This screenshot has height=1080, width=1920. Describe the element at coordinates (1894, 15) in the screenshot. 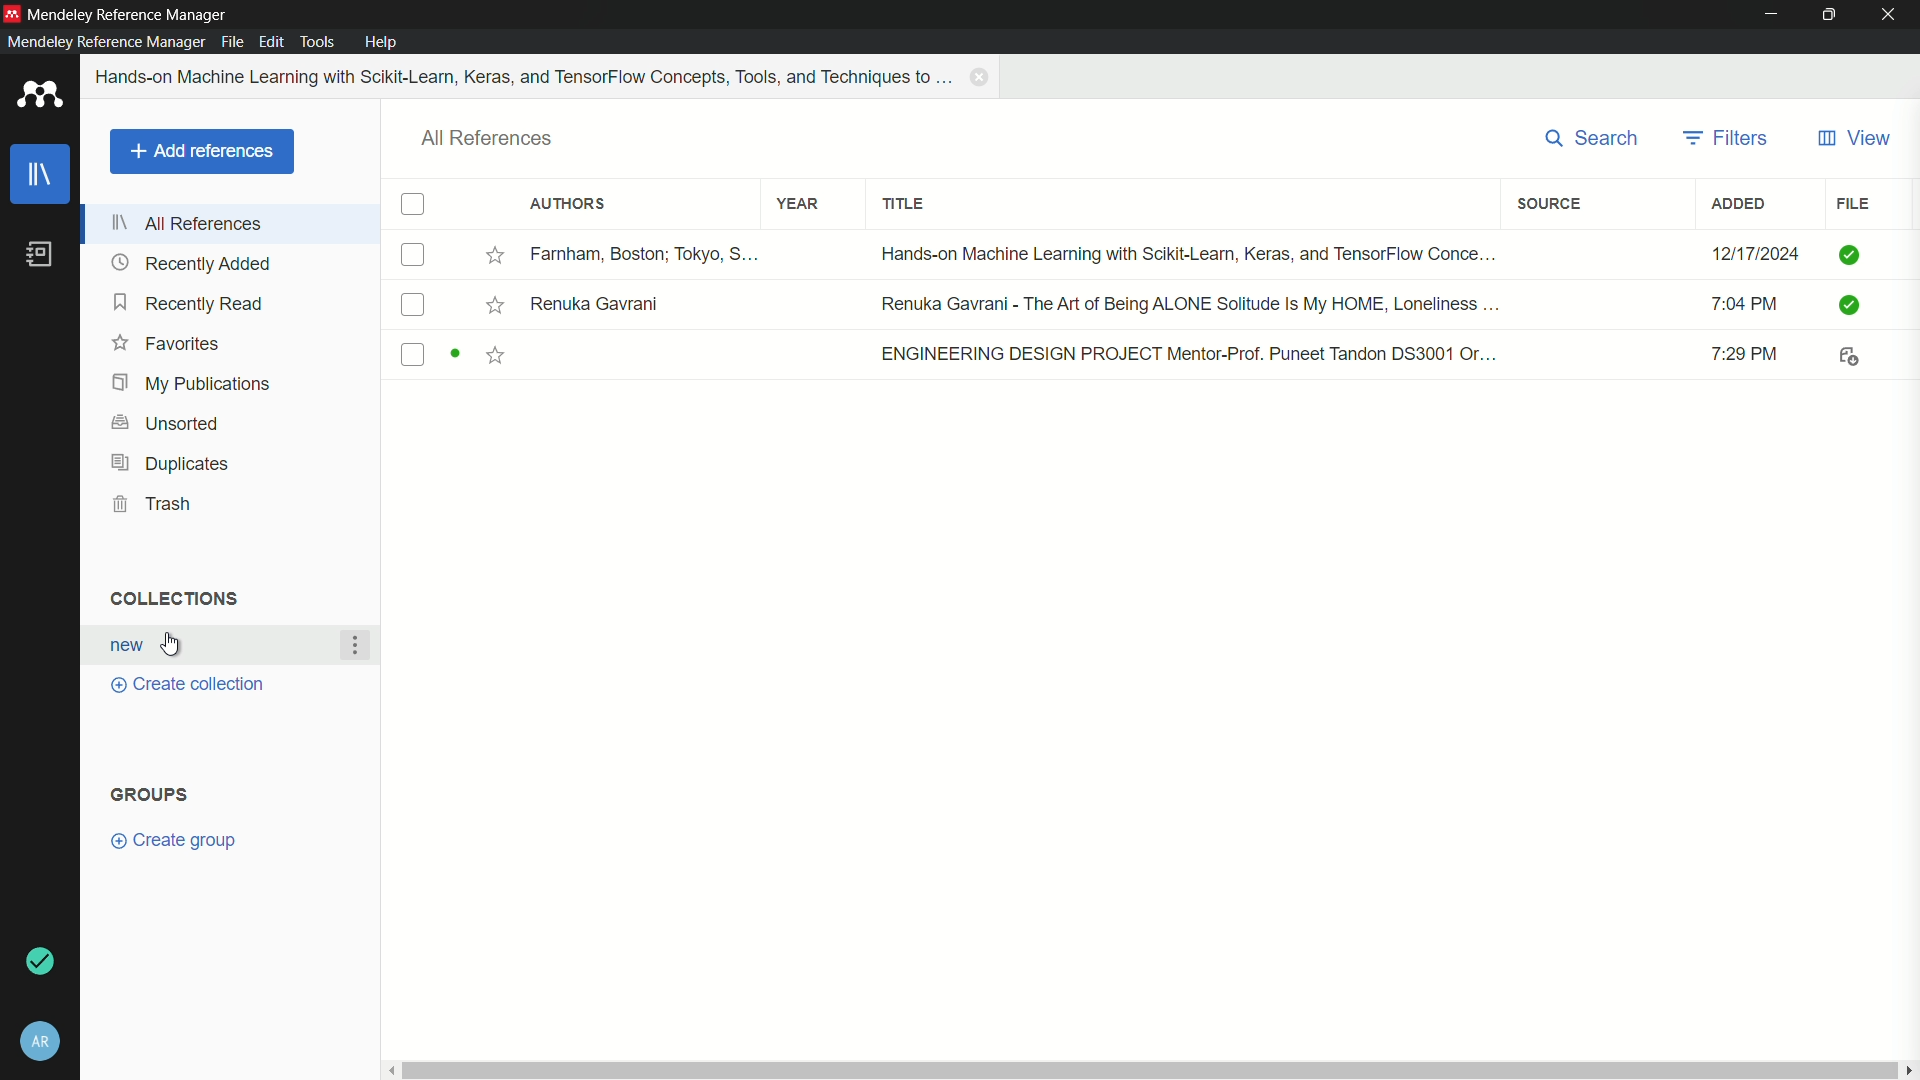

I see `close` at that location.